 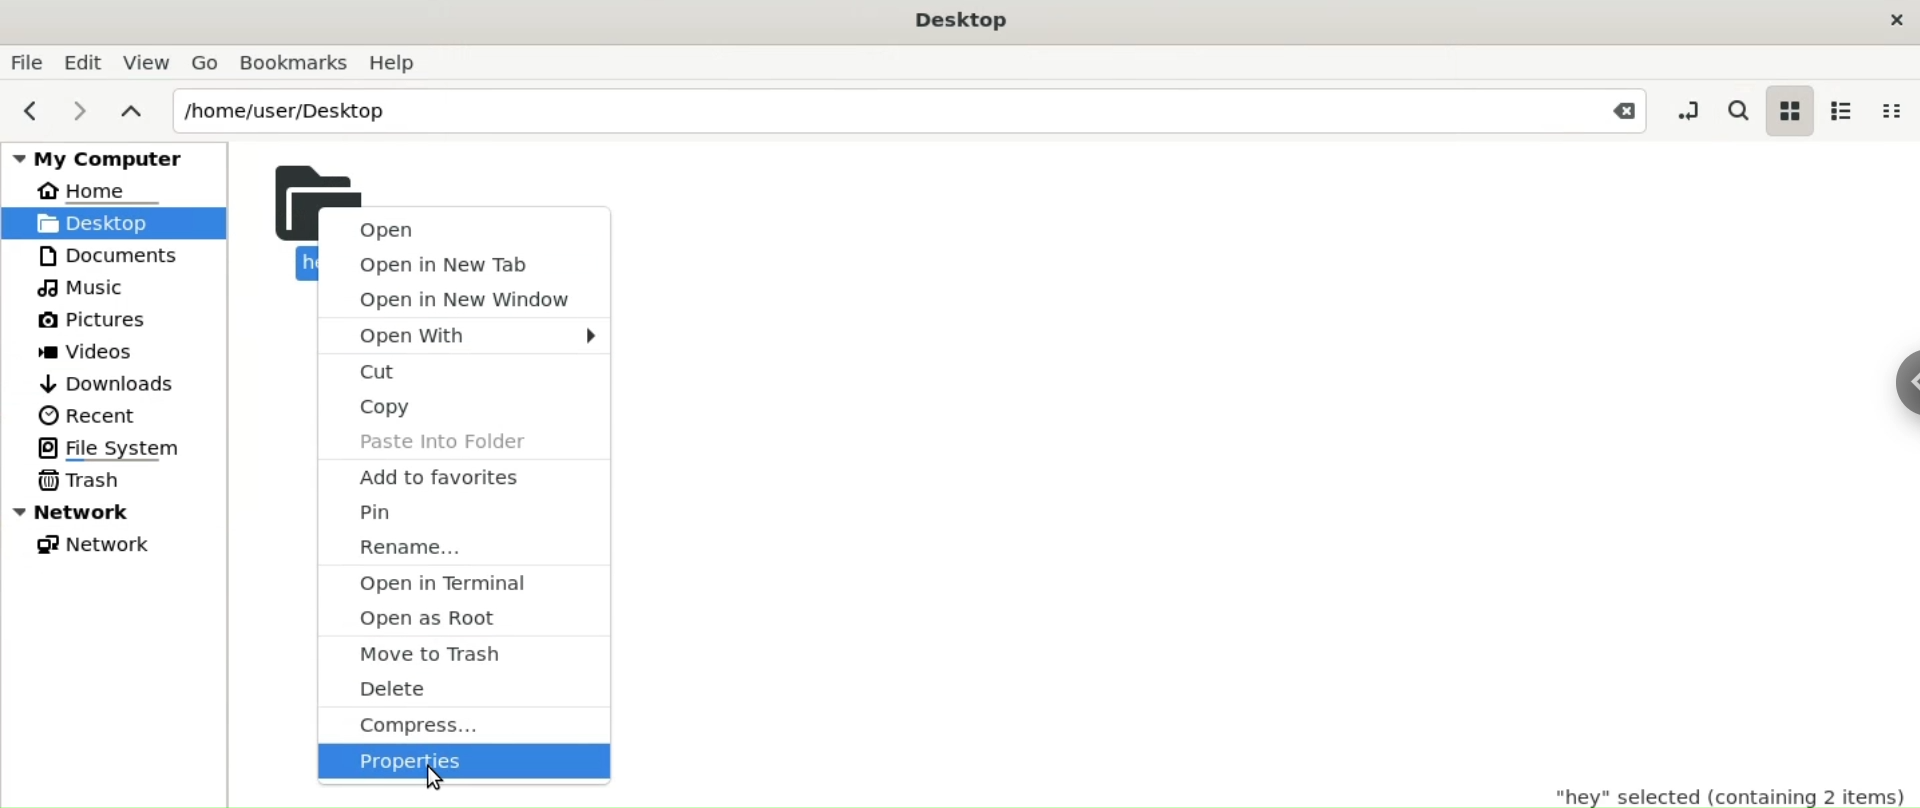 What do you see at coordinates (111, 155) in the screenshot?
I see `My Computer` at bounding box center [111, 155].